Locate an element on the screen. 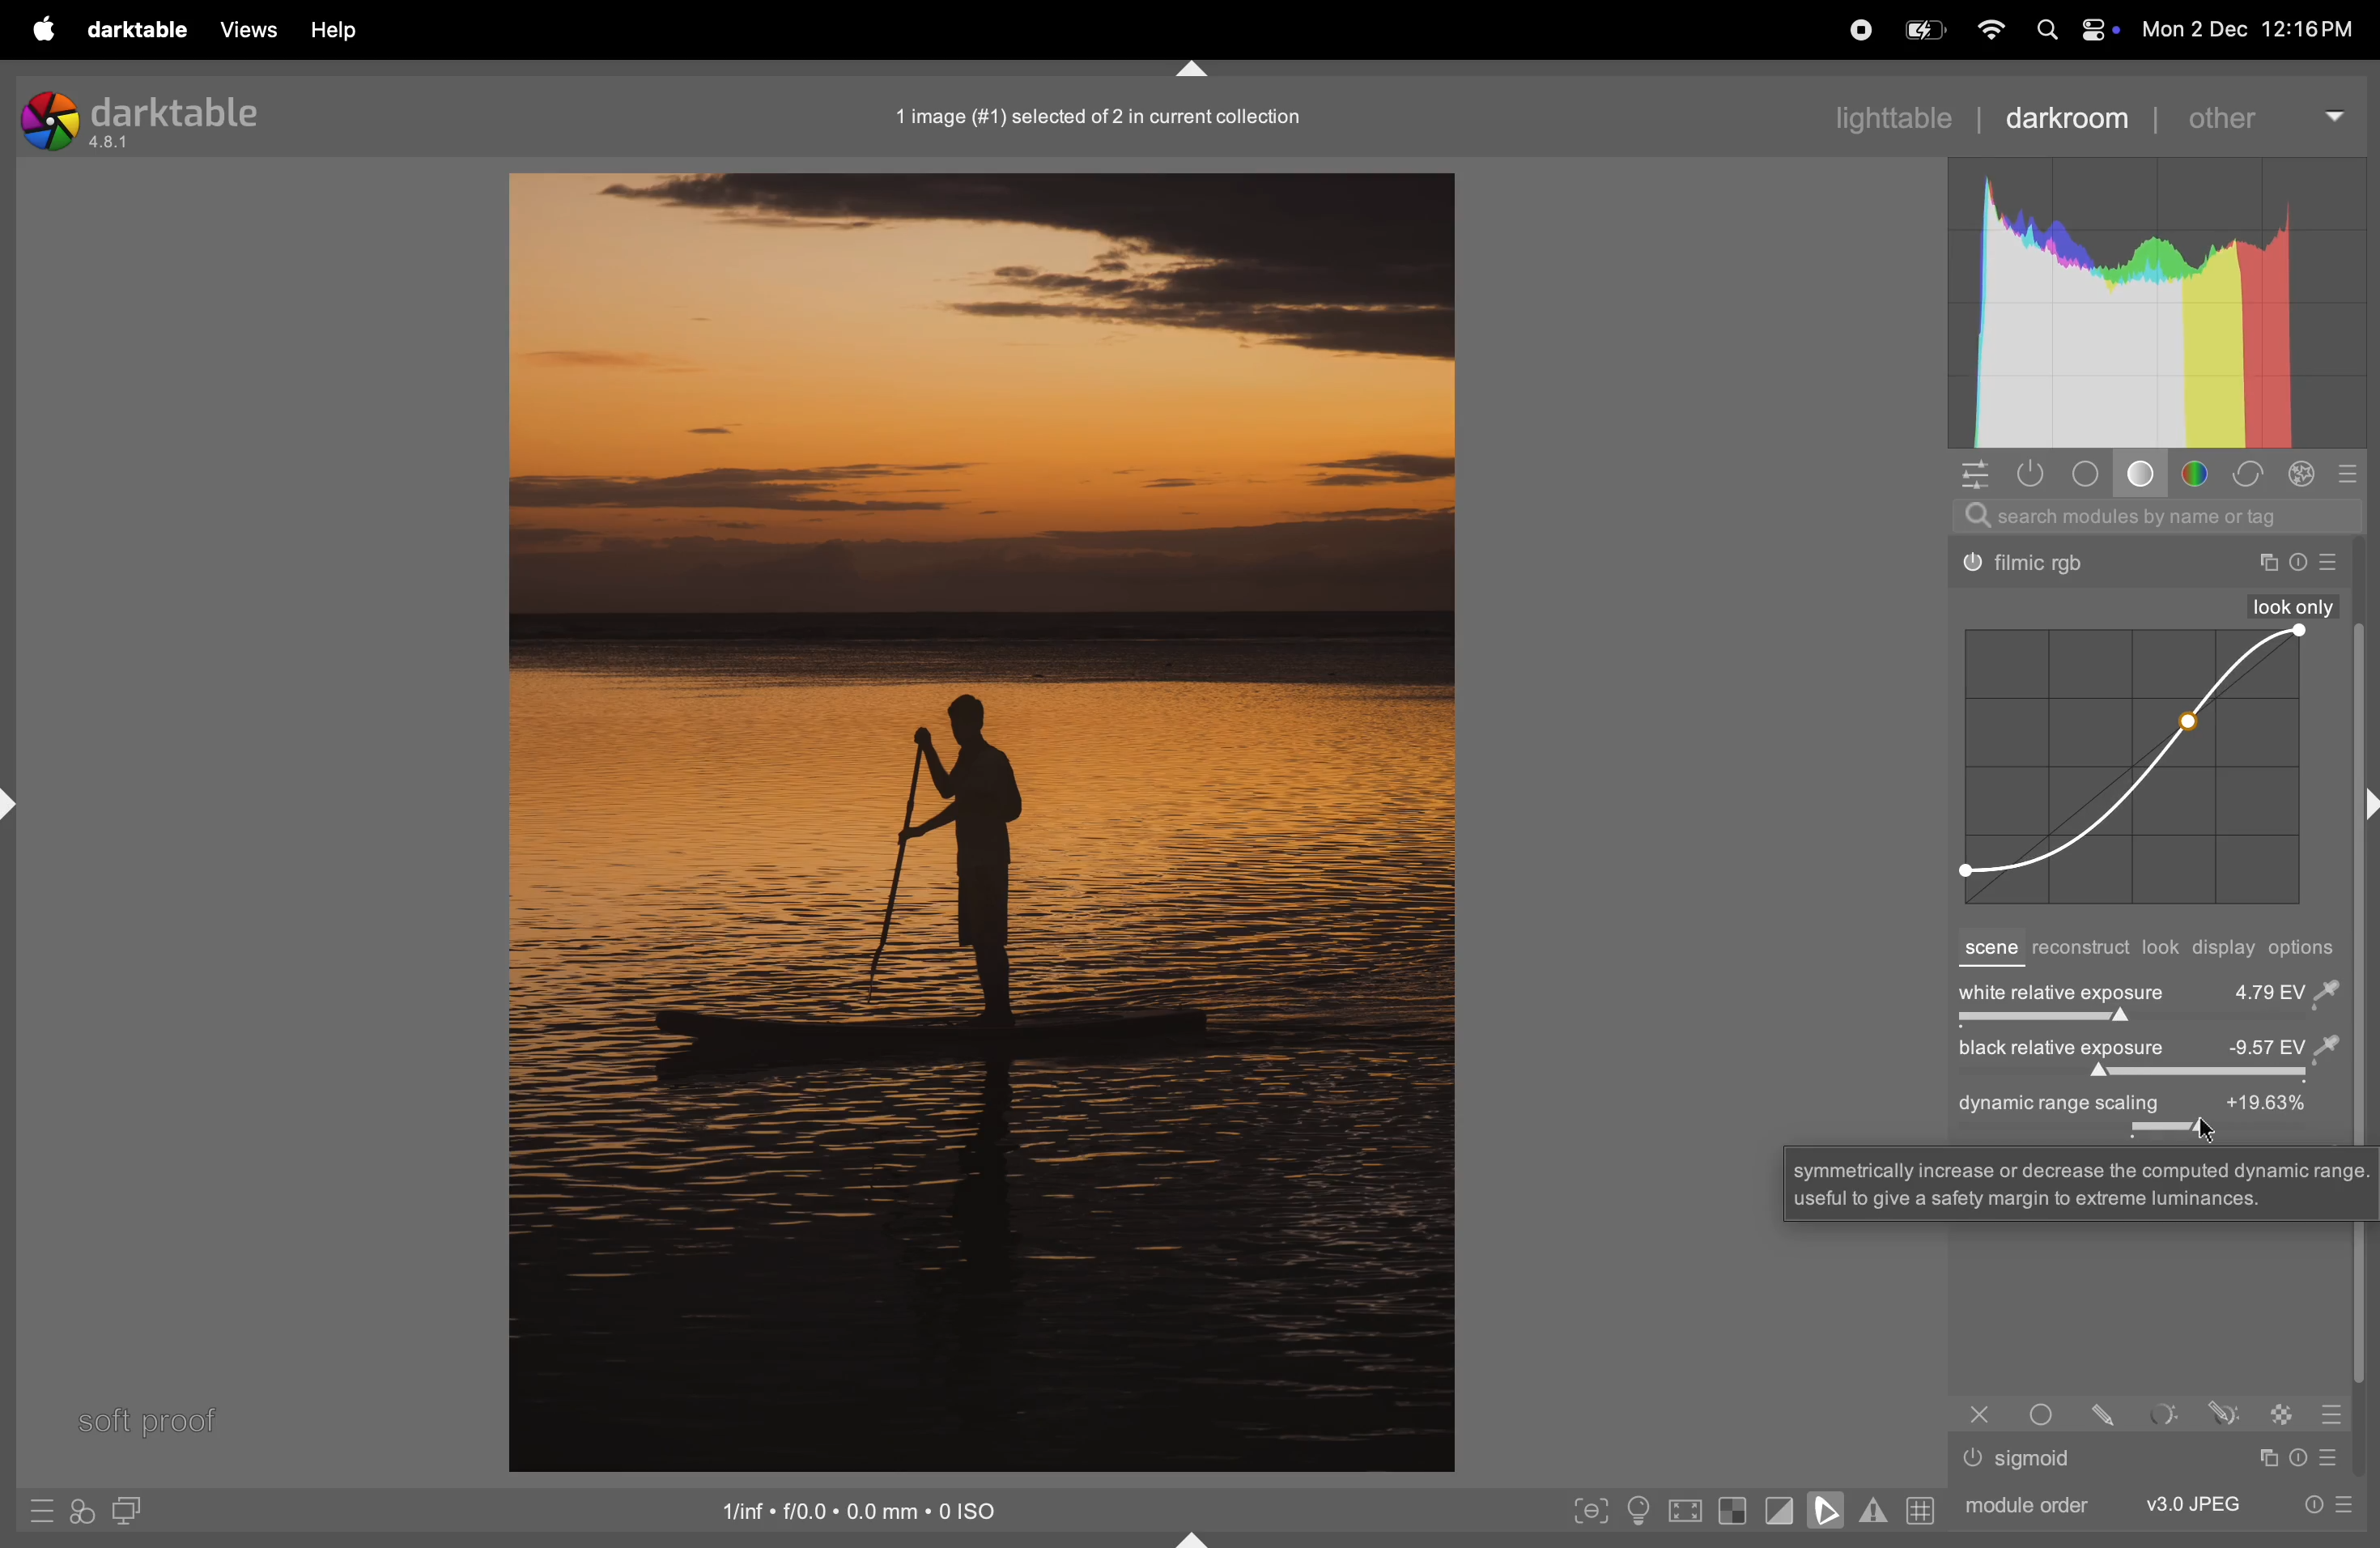 Image resolution: width=2380 pixels, height=1548 pixels. grid is located at coordinates (1918, 1509).